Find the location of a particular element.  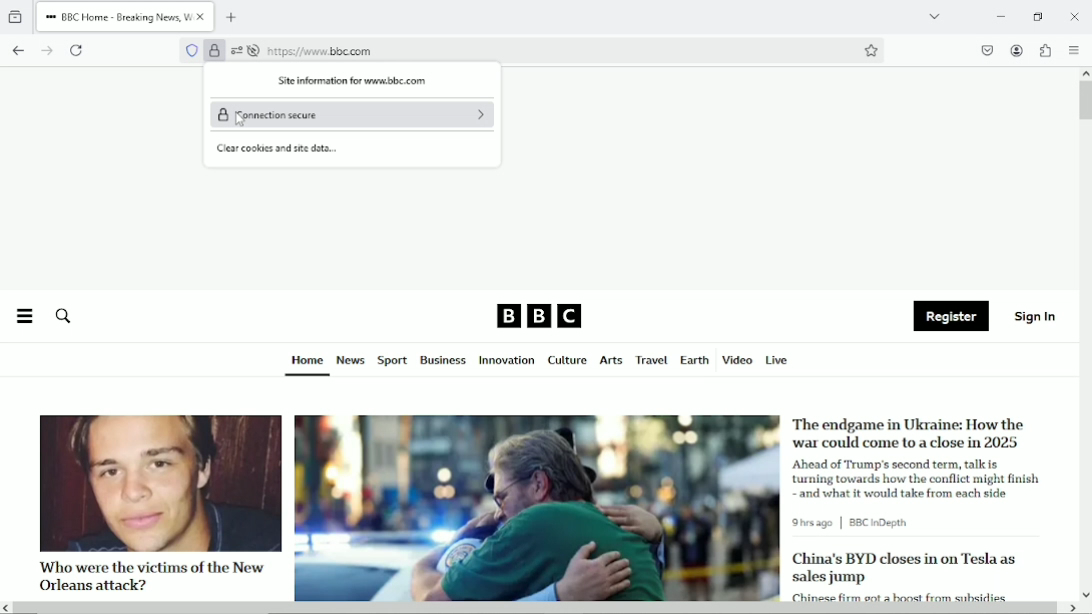

China's BYD closes in on Tesla as sales jump is located at coordinates (904, 568).